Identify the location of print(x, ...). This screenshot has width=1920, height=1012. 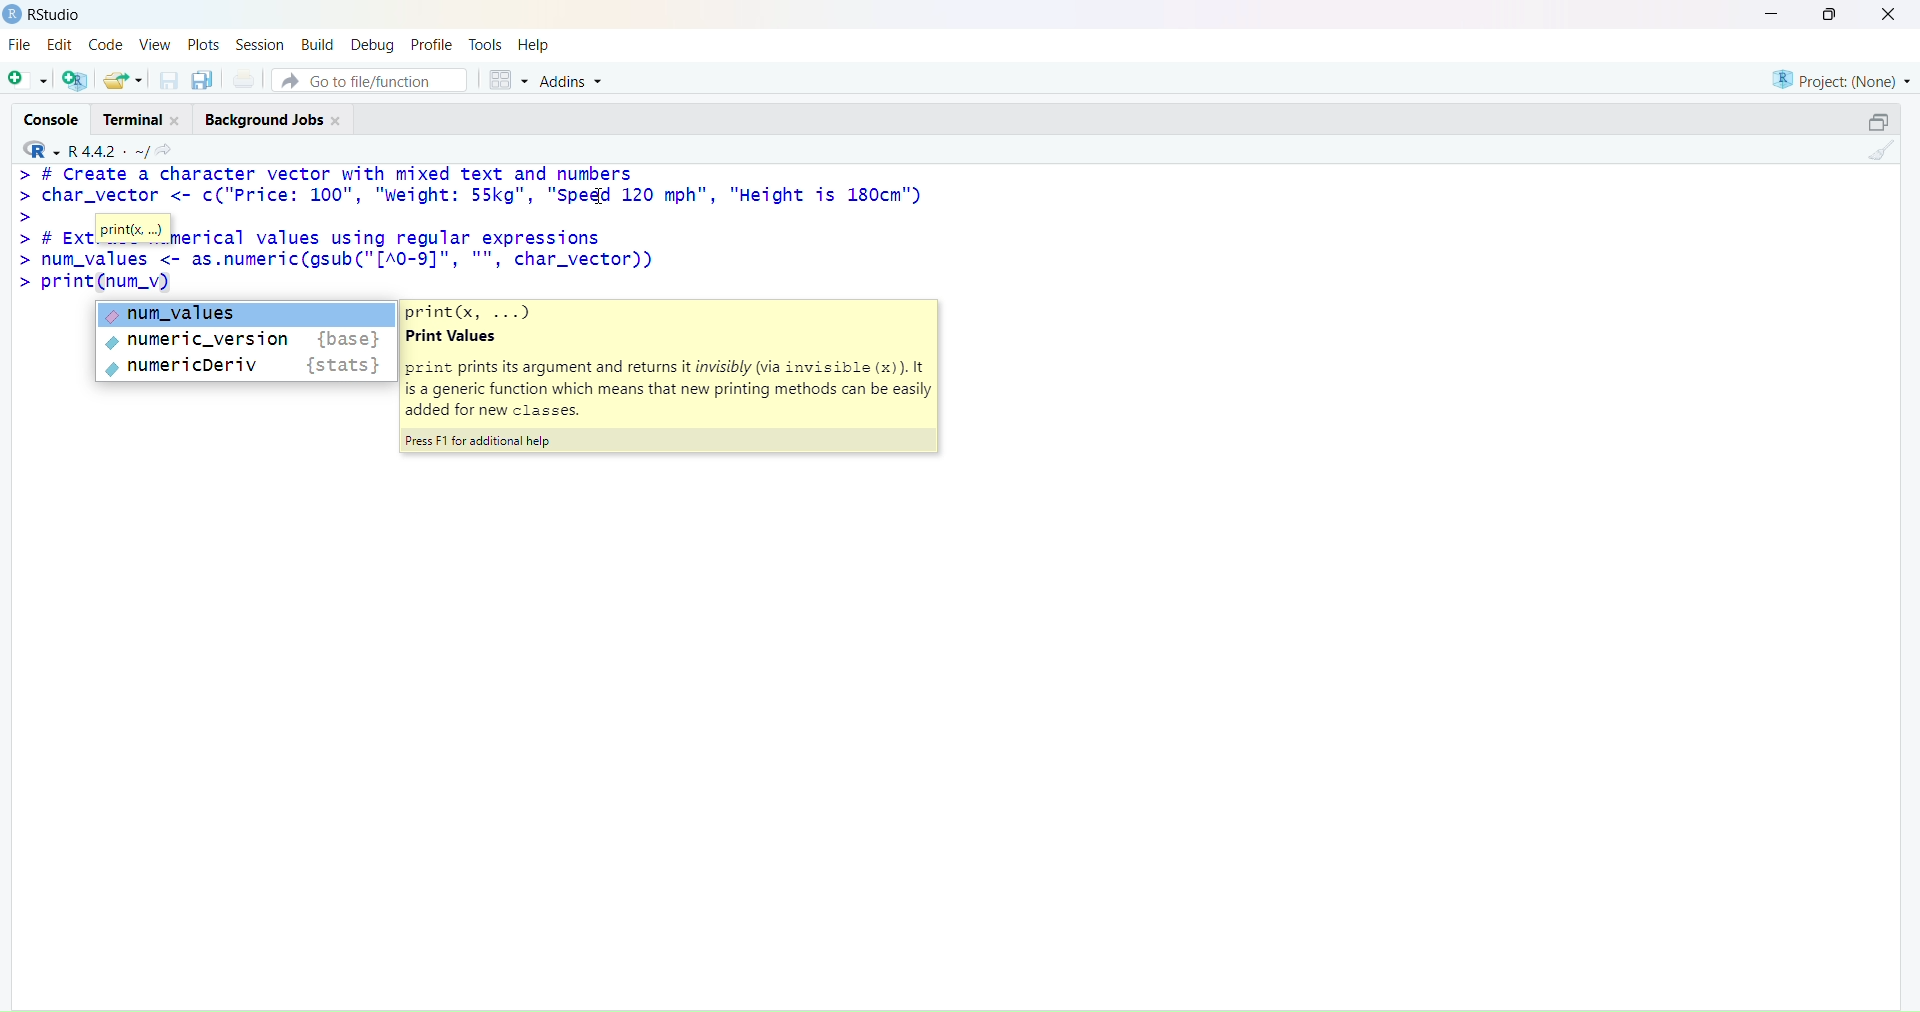
(471, 312).